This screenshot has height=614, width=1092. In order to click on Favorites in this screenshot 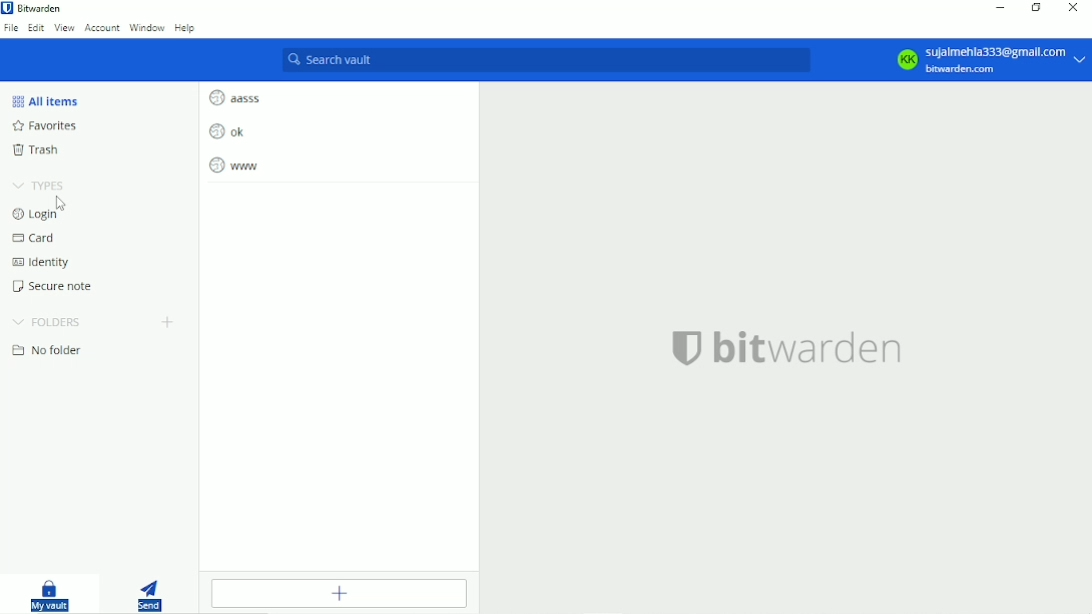, I will do `click(47, 126)`.